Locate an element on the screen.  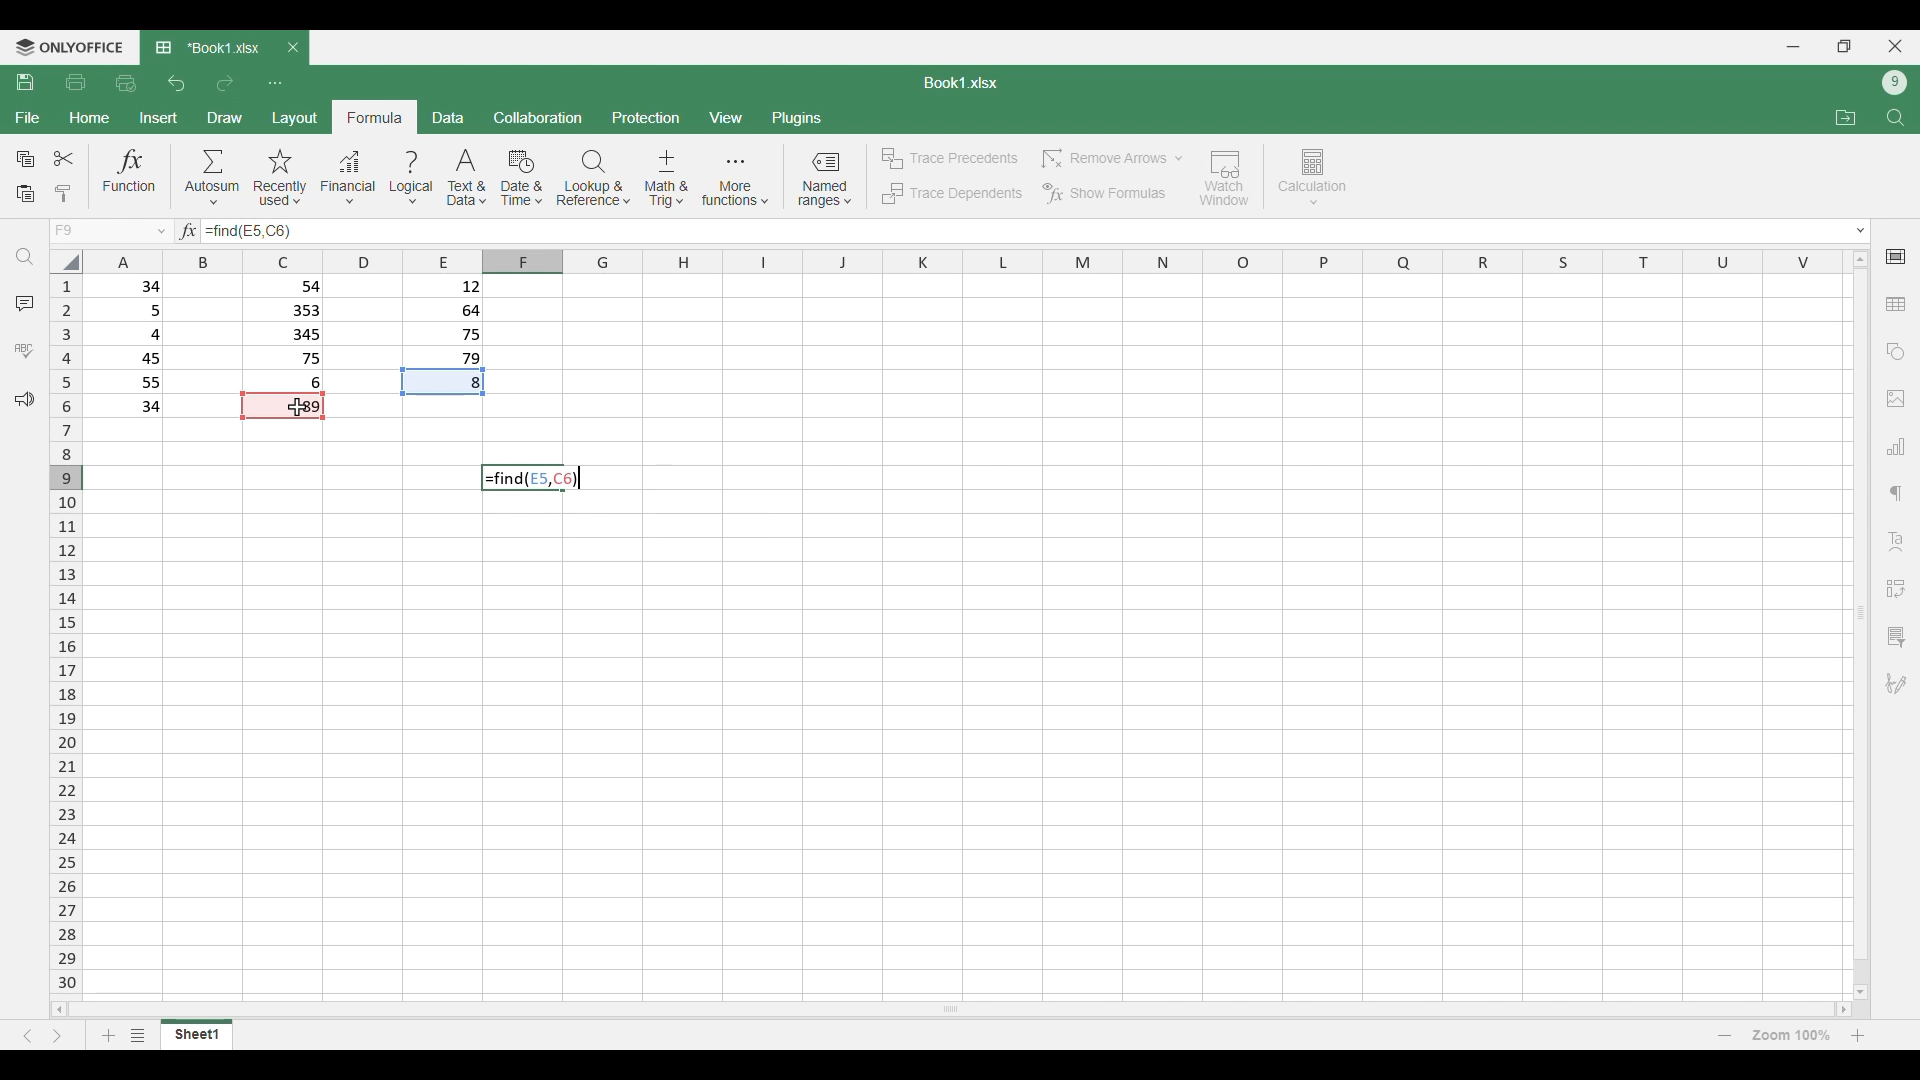
File menu is located at coordinates (28, 118).